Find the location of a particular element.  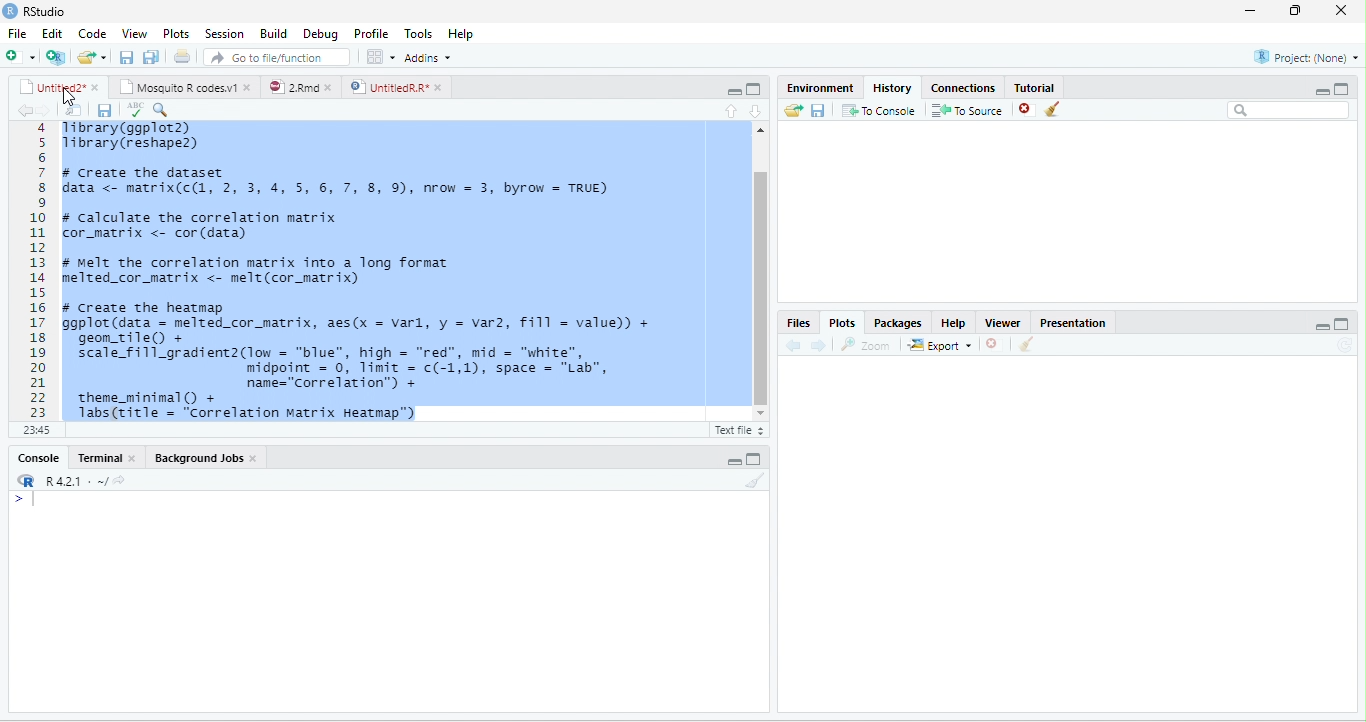

terminal is located at coordinates (110, 457).